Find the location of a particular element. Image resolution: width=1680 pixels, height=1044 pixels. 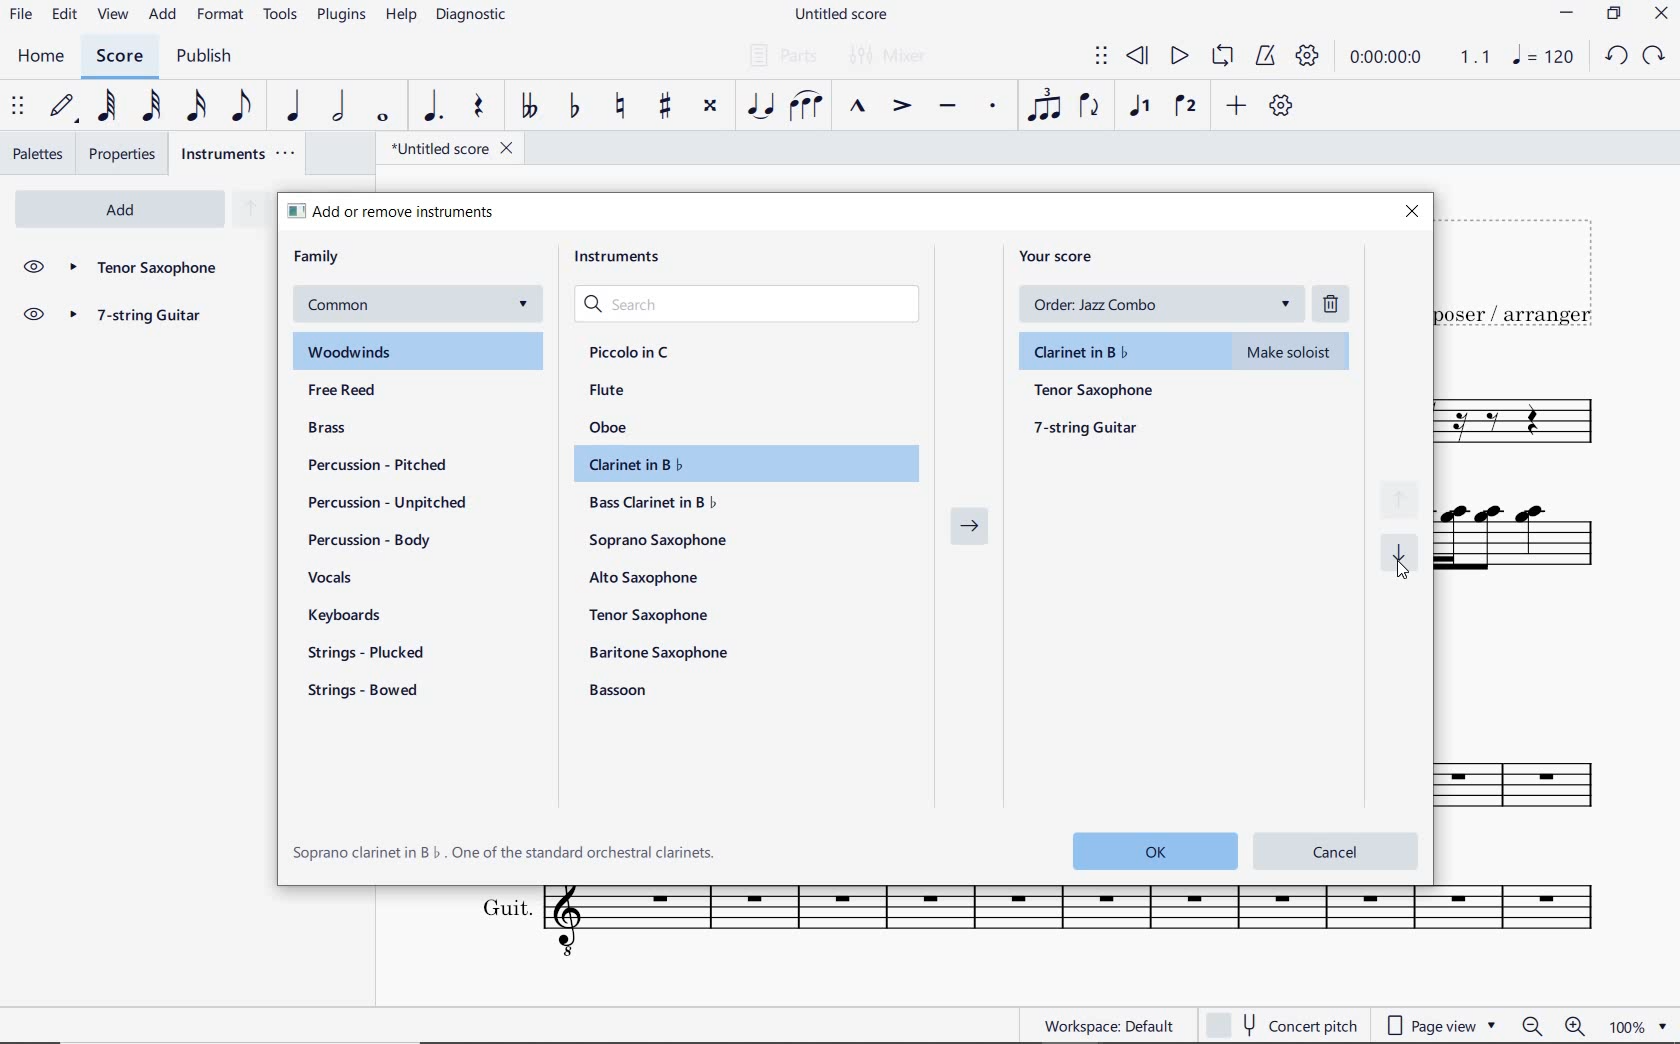

move selected instrument down is located at coordinates (1403, 553).